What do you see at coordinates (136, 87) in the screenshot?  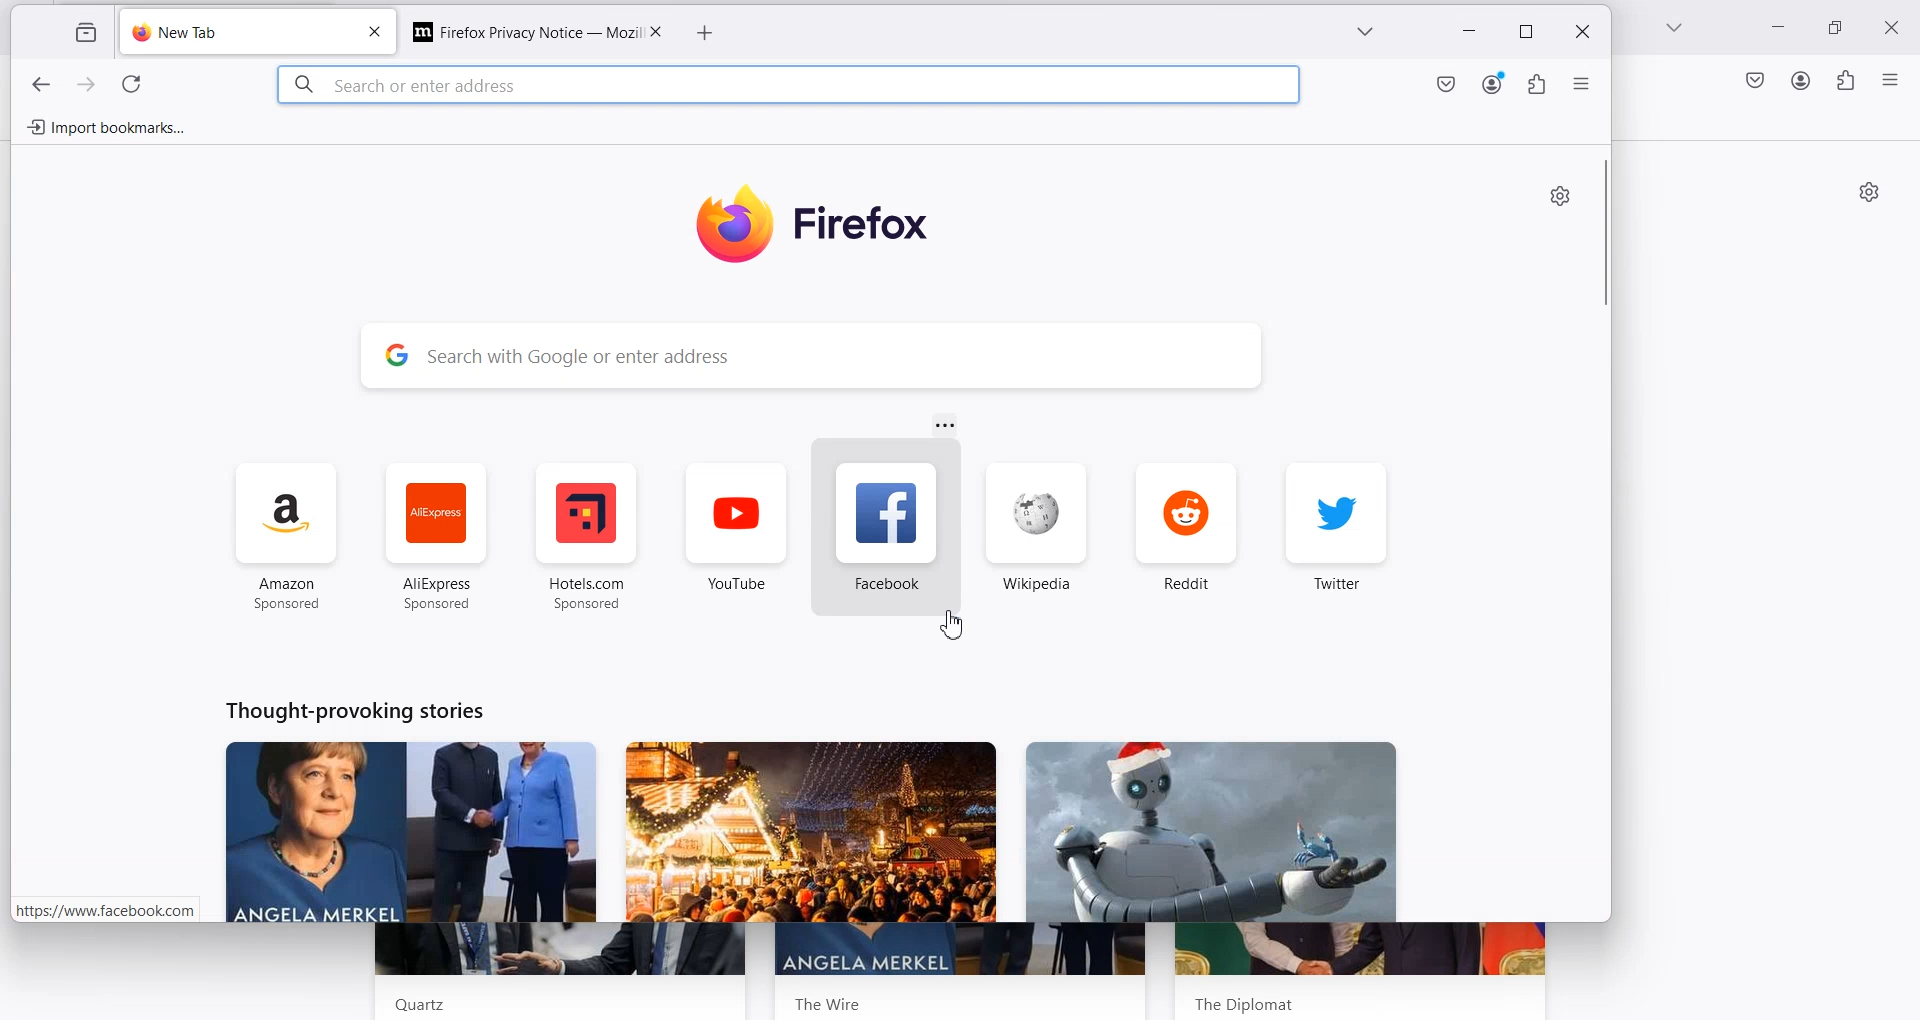 I see `refresh page` at bounding box center [136, 87].